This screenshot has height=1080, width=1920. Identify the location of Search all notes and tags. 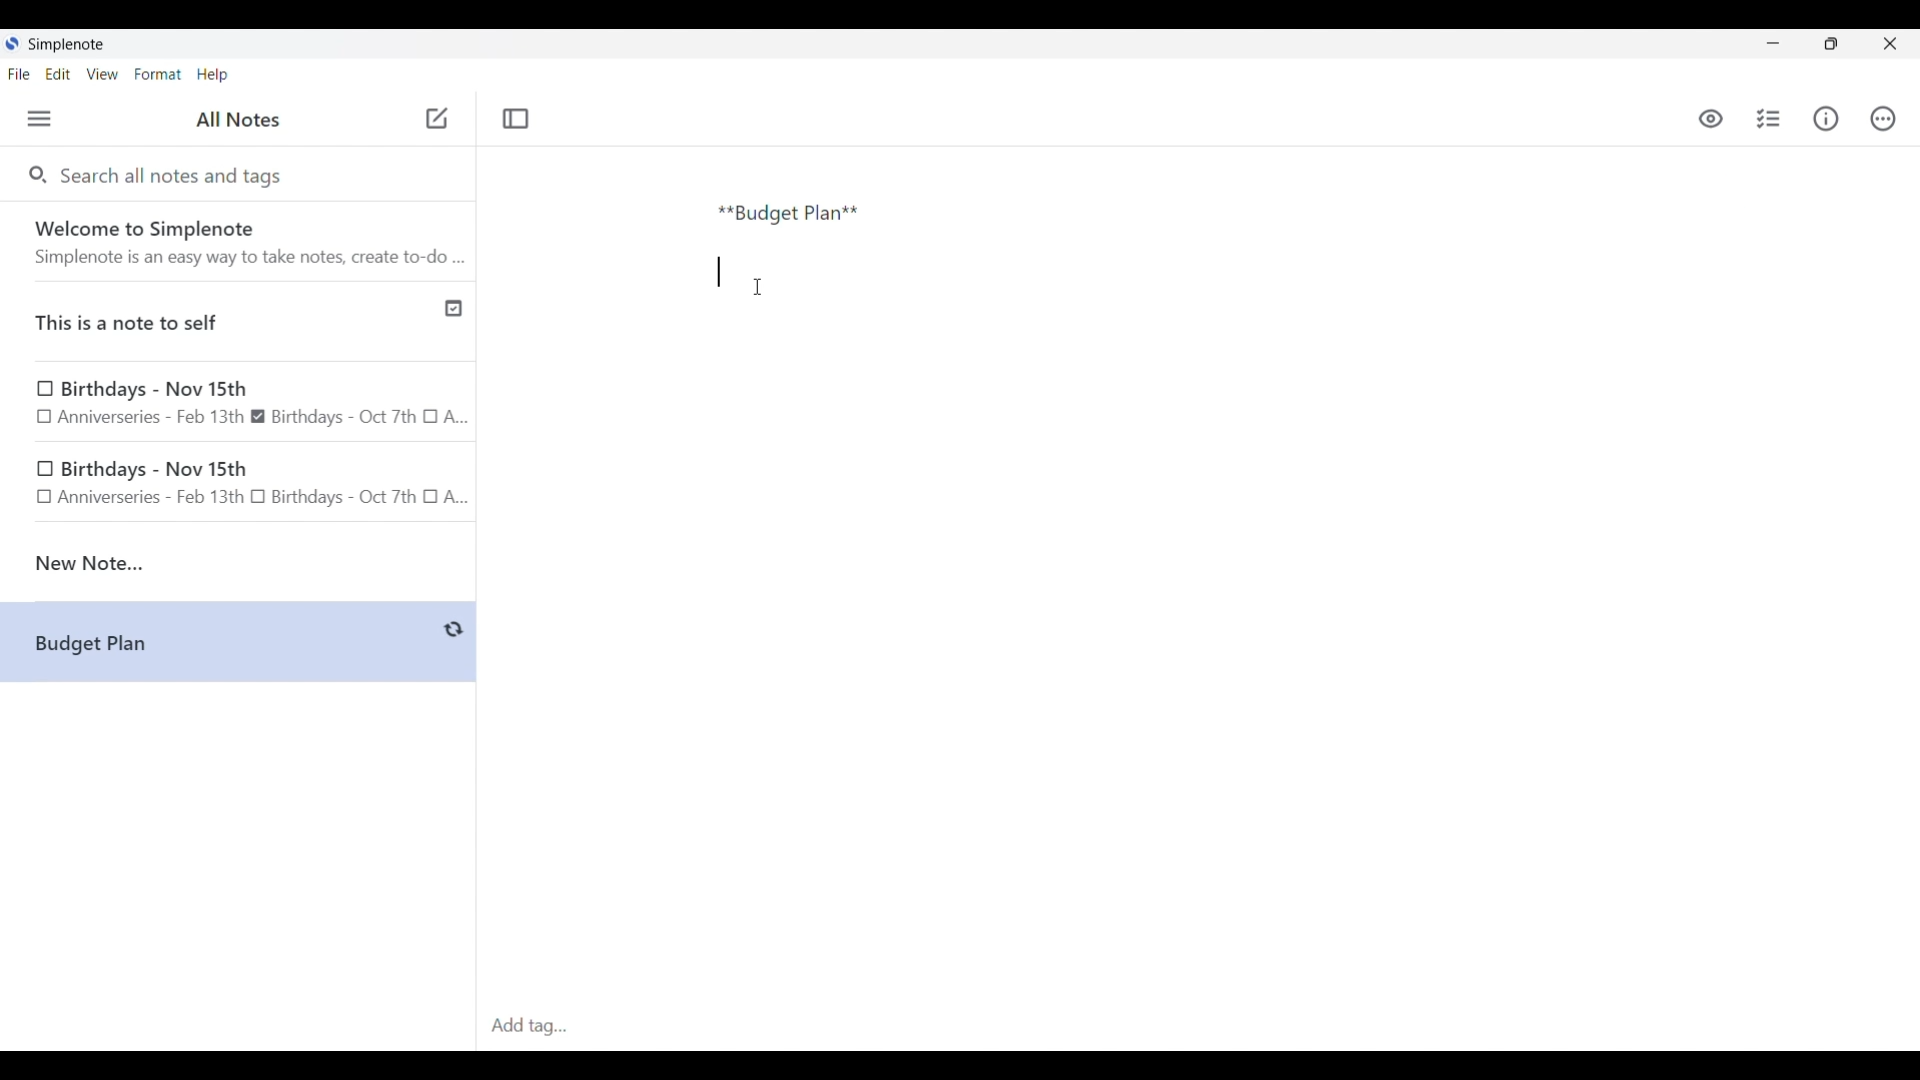
(176, 174).